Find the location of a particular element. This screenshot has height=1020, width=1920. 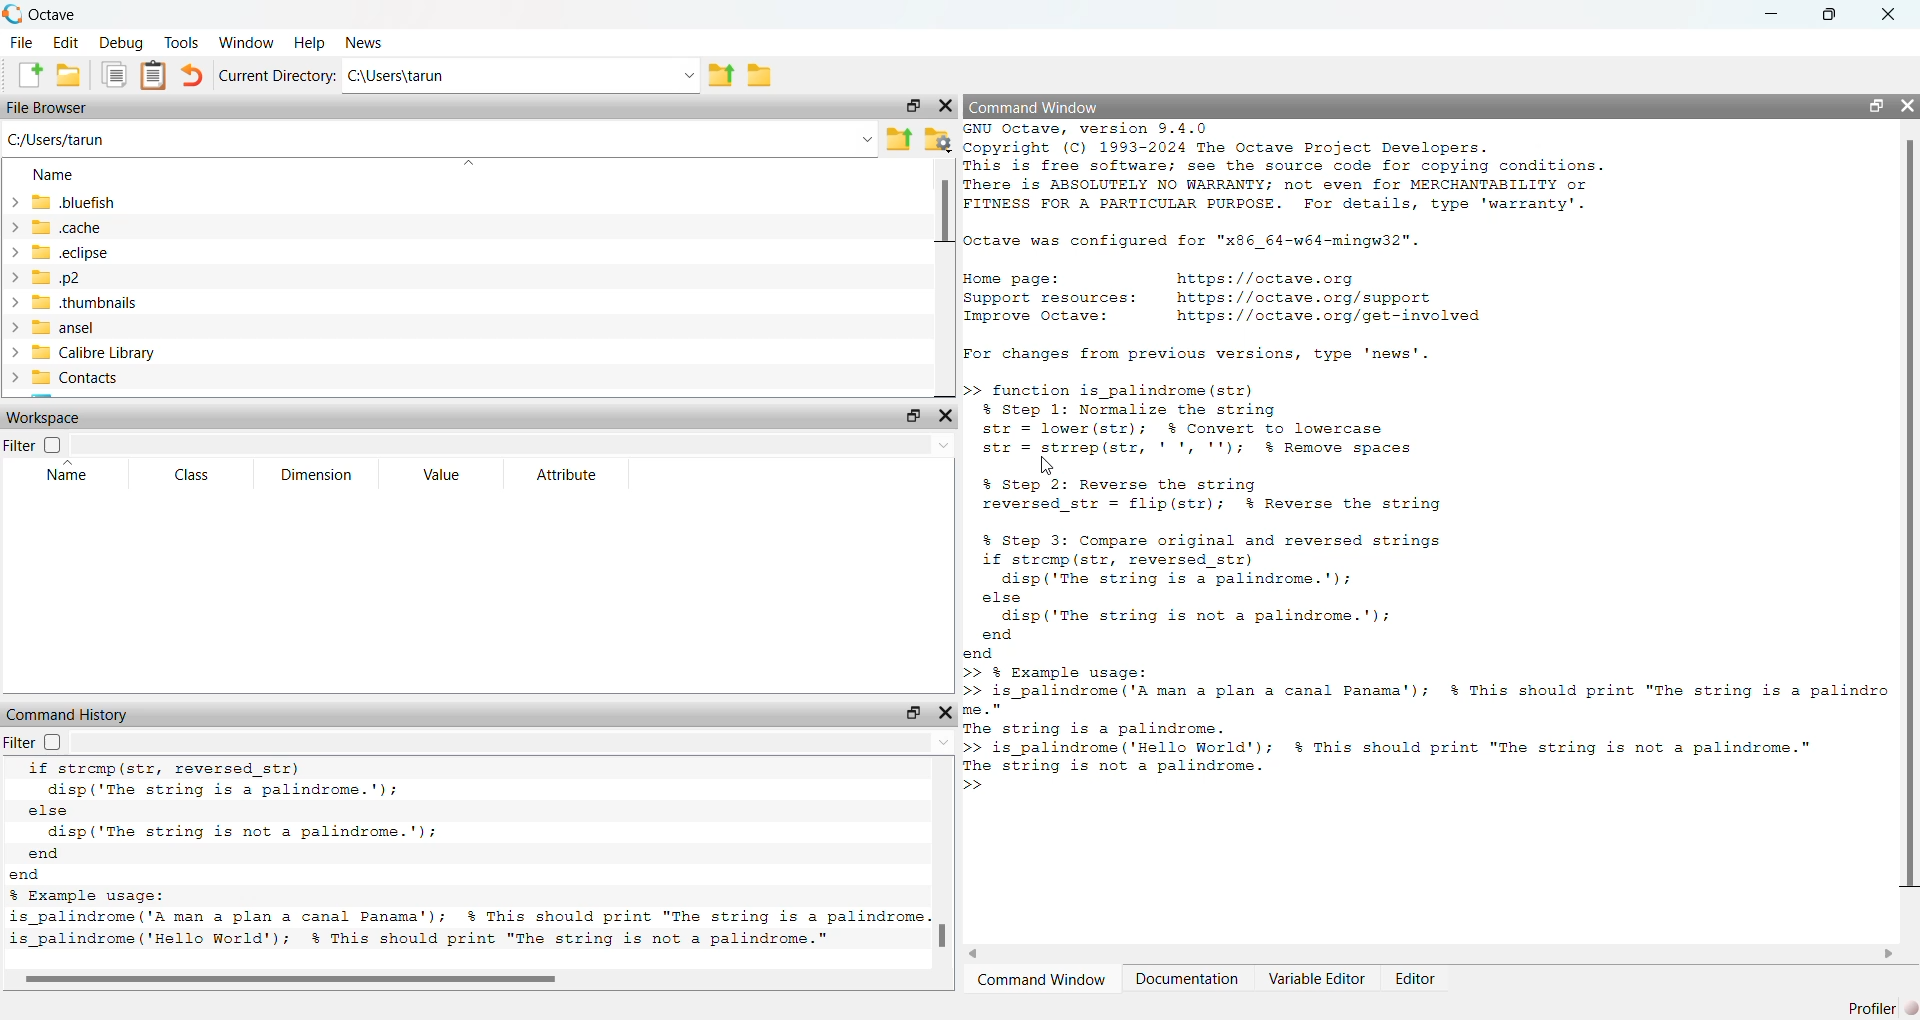

filter is located at coordinates (35, 744).